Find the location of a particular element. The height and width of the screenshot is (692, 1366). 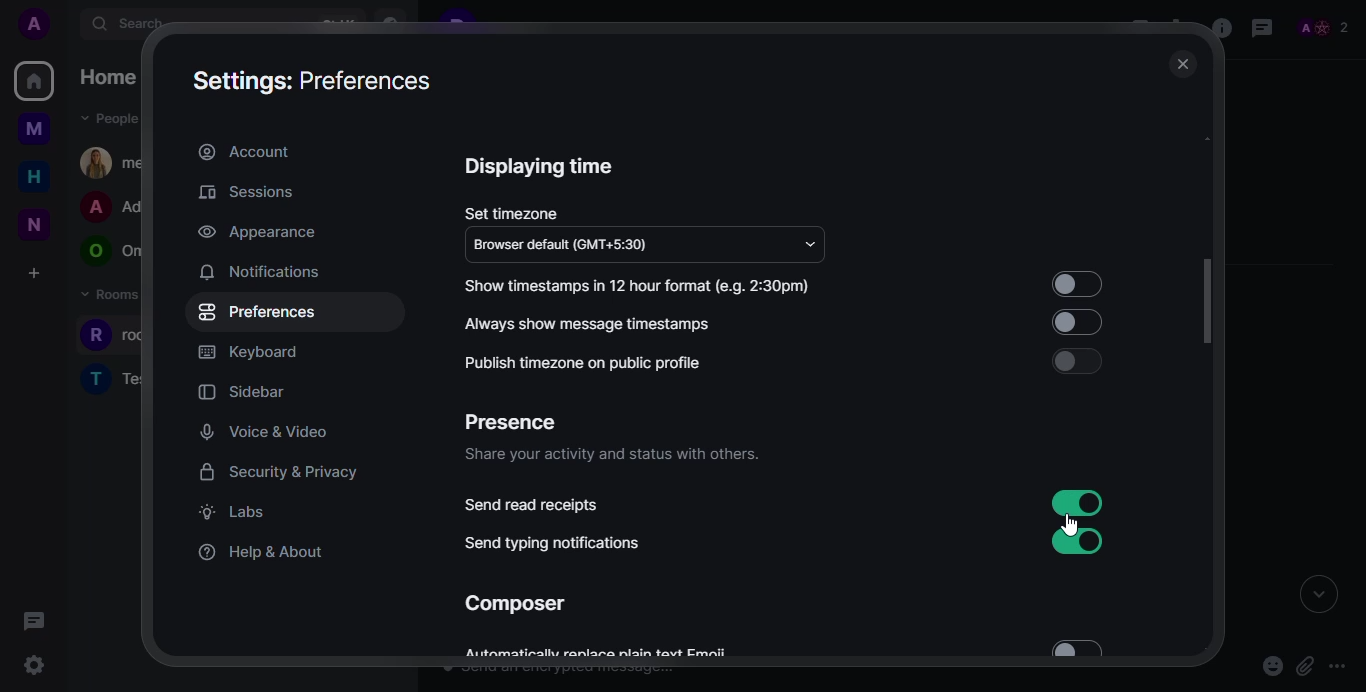

select is located at coordinates (1077, 285).